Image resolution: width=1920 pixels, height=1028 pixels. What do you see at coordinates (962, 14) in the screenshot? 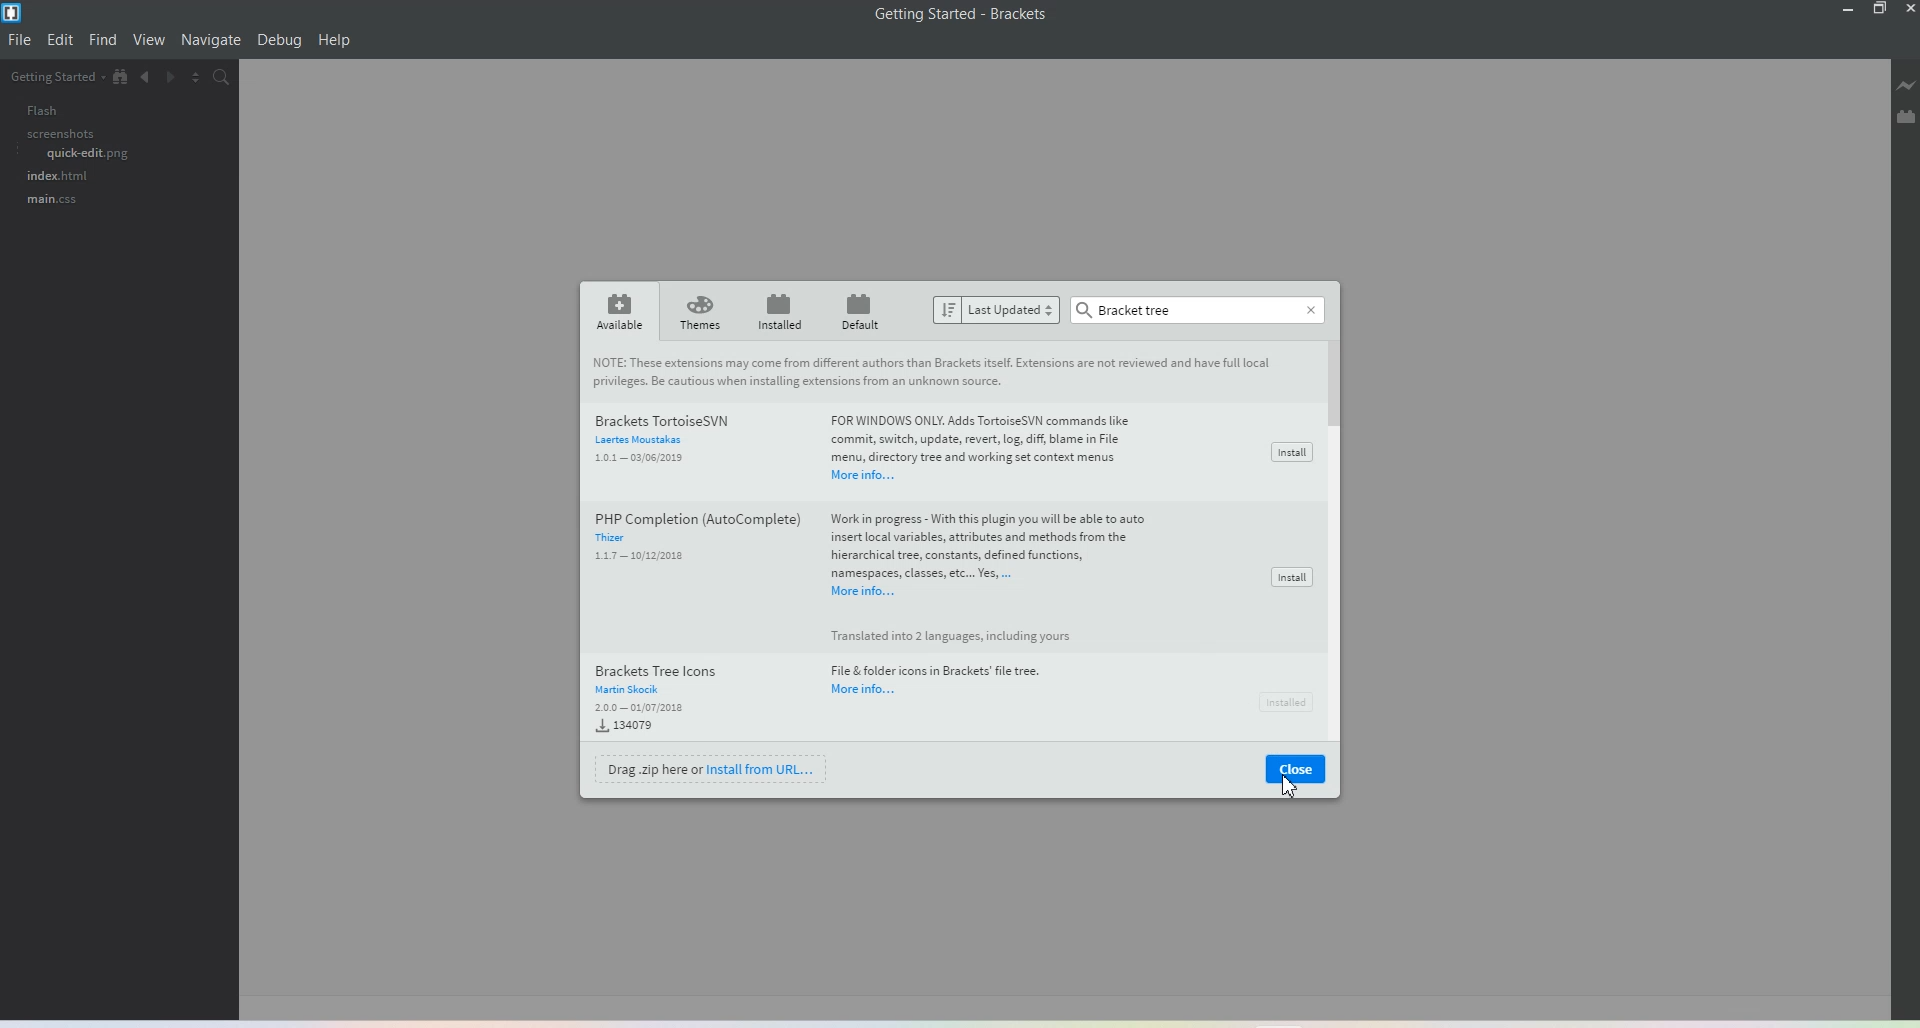
I see `Text` at bounding box center [962, 14].